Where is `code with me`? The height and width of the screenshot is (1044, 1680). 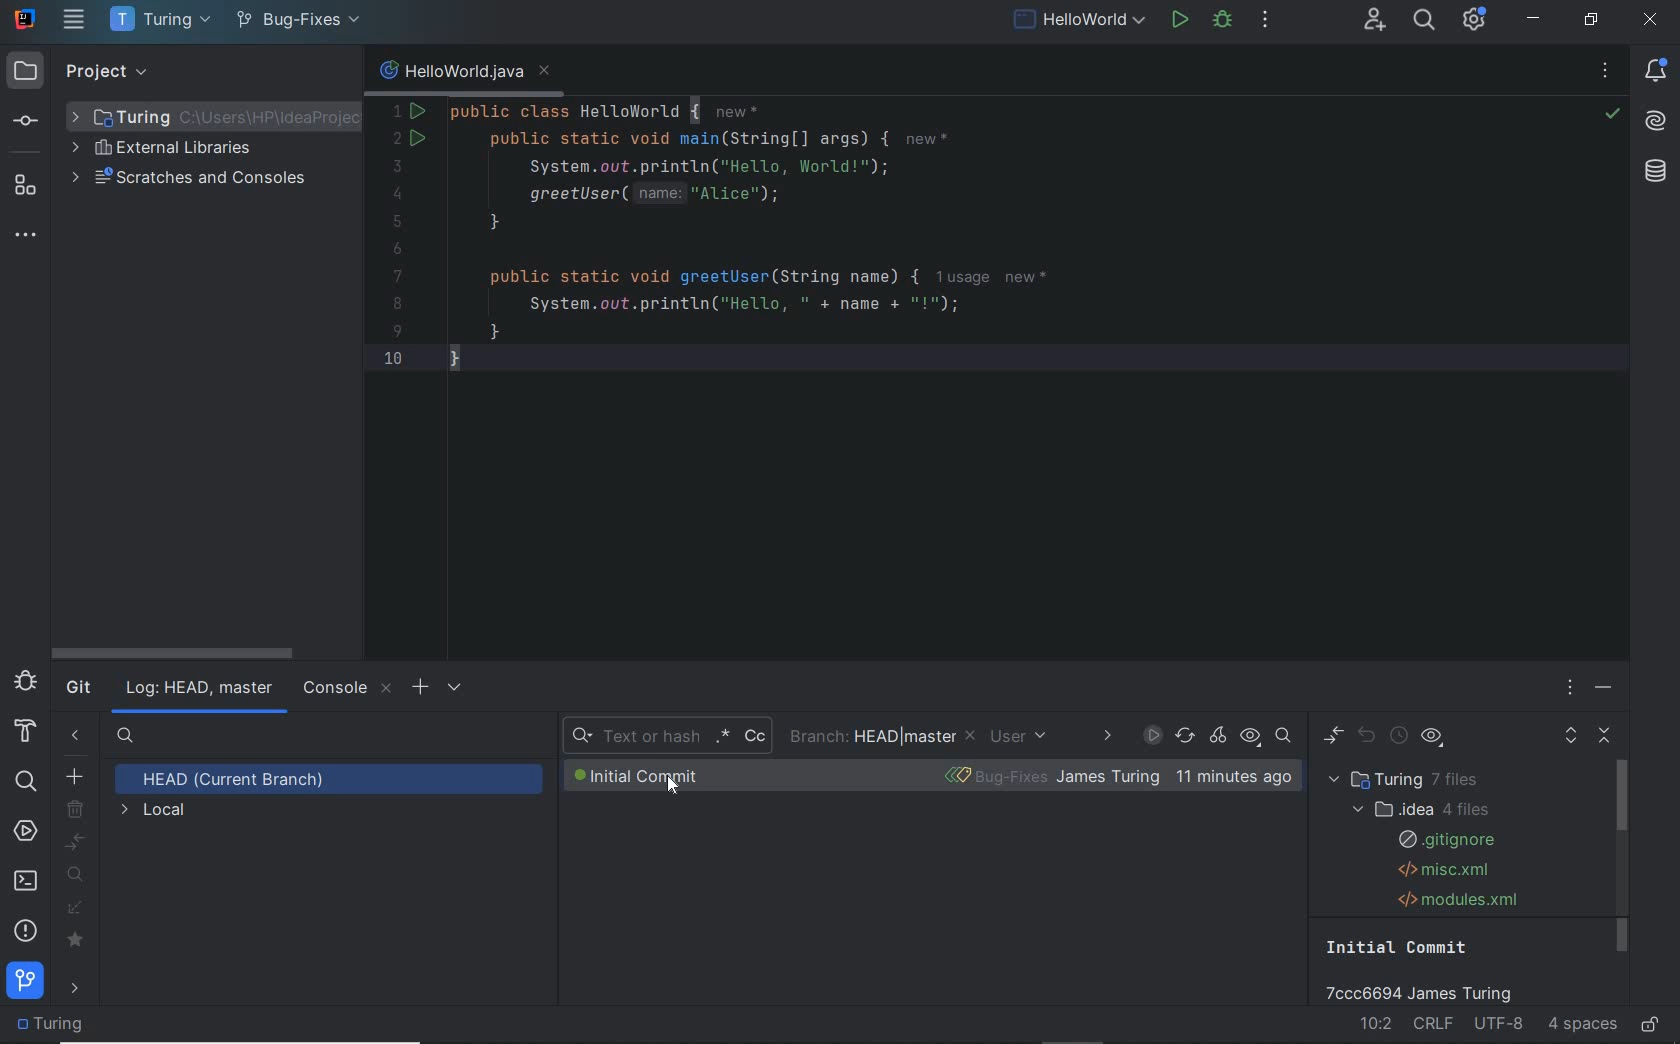 code with me is located at coordinates (1377, 22).